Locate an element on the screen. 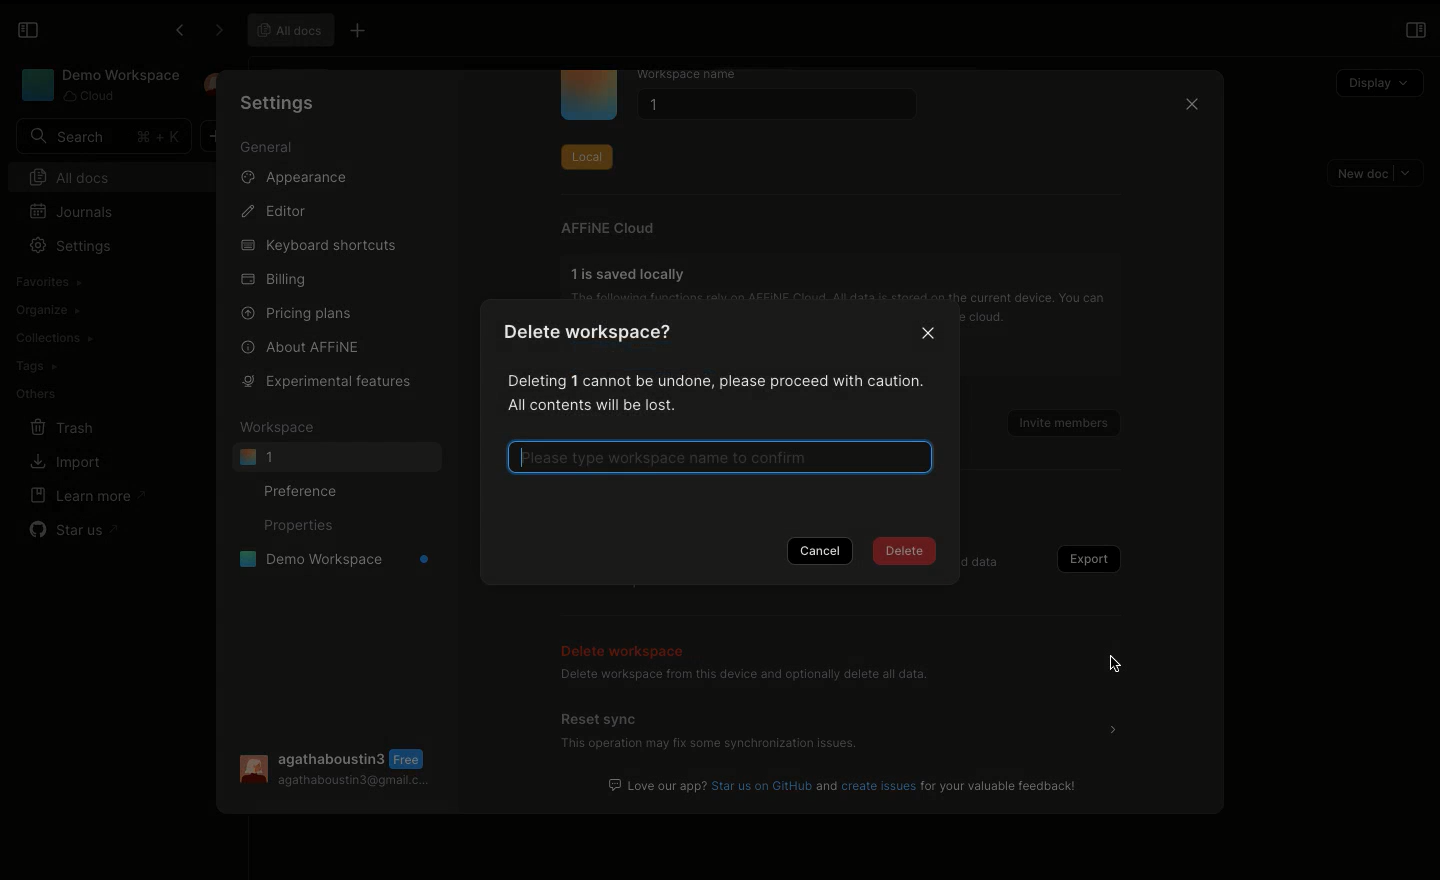  Organize is located at coordinates (50, 309).